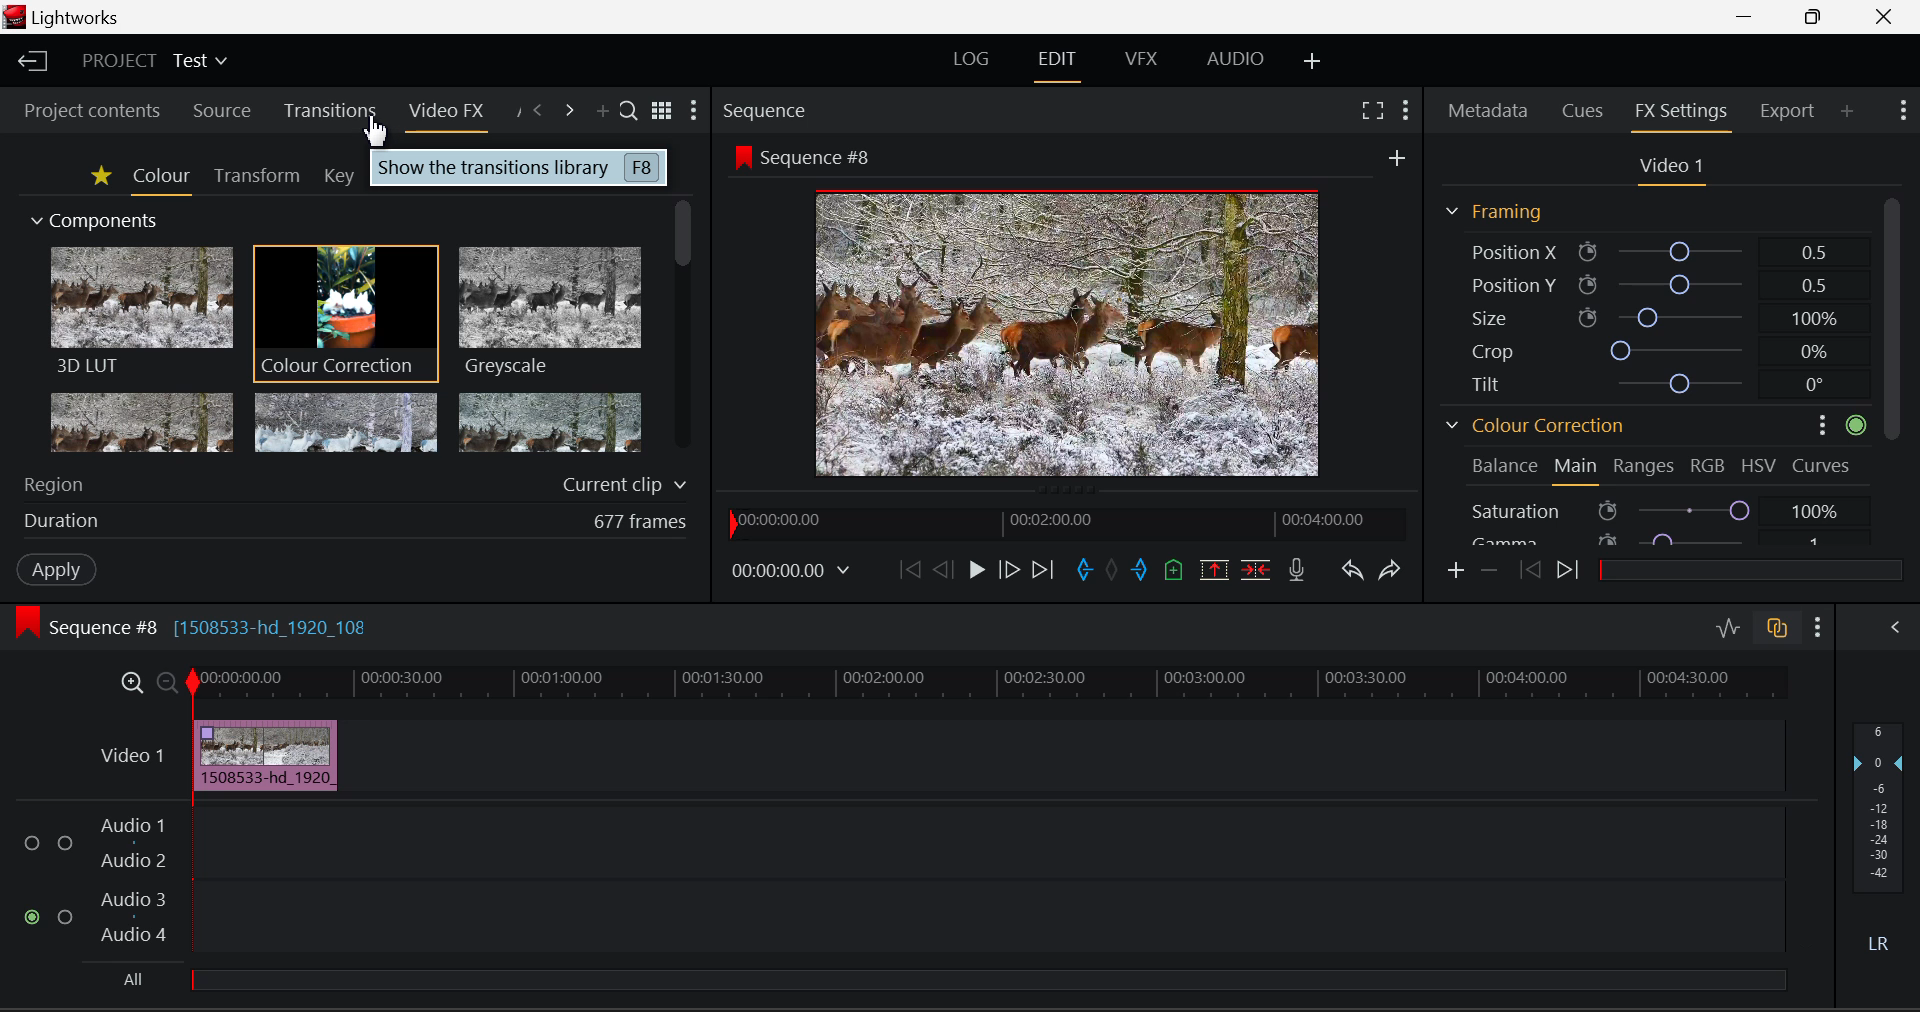 This screenshot has height=1012, width=1920. I want to click on Framing Section, so click(1495, 213).